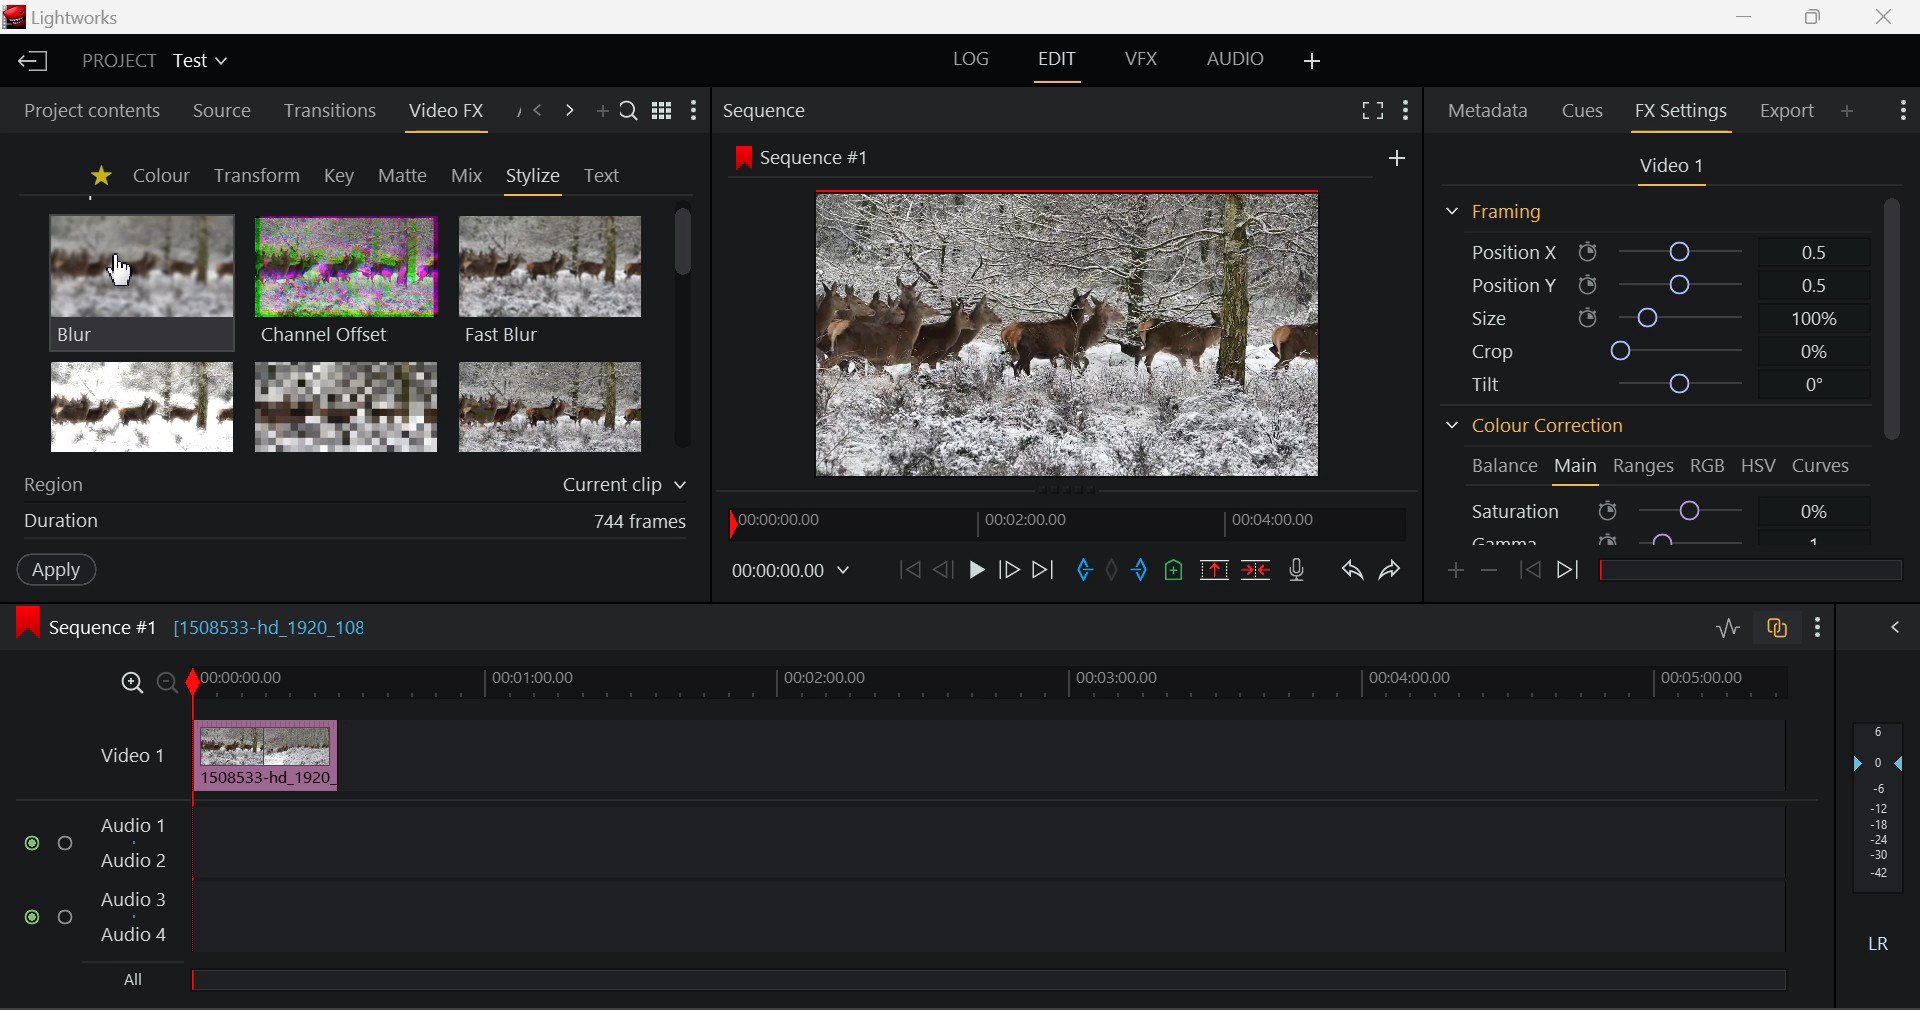  I want to click on Full Screen, so click(1372, 110).